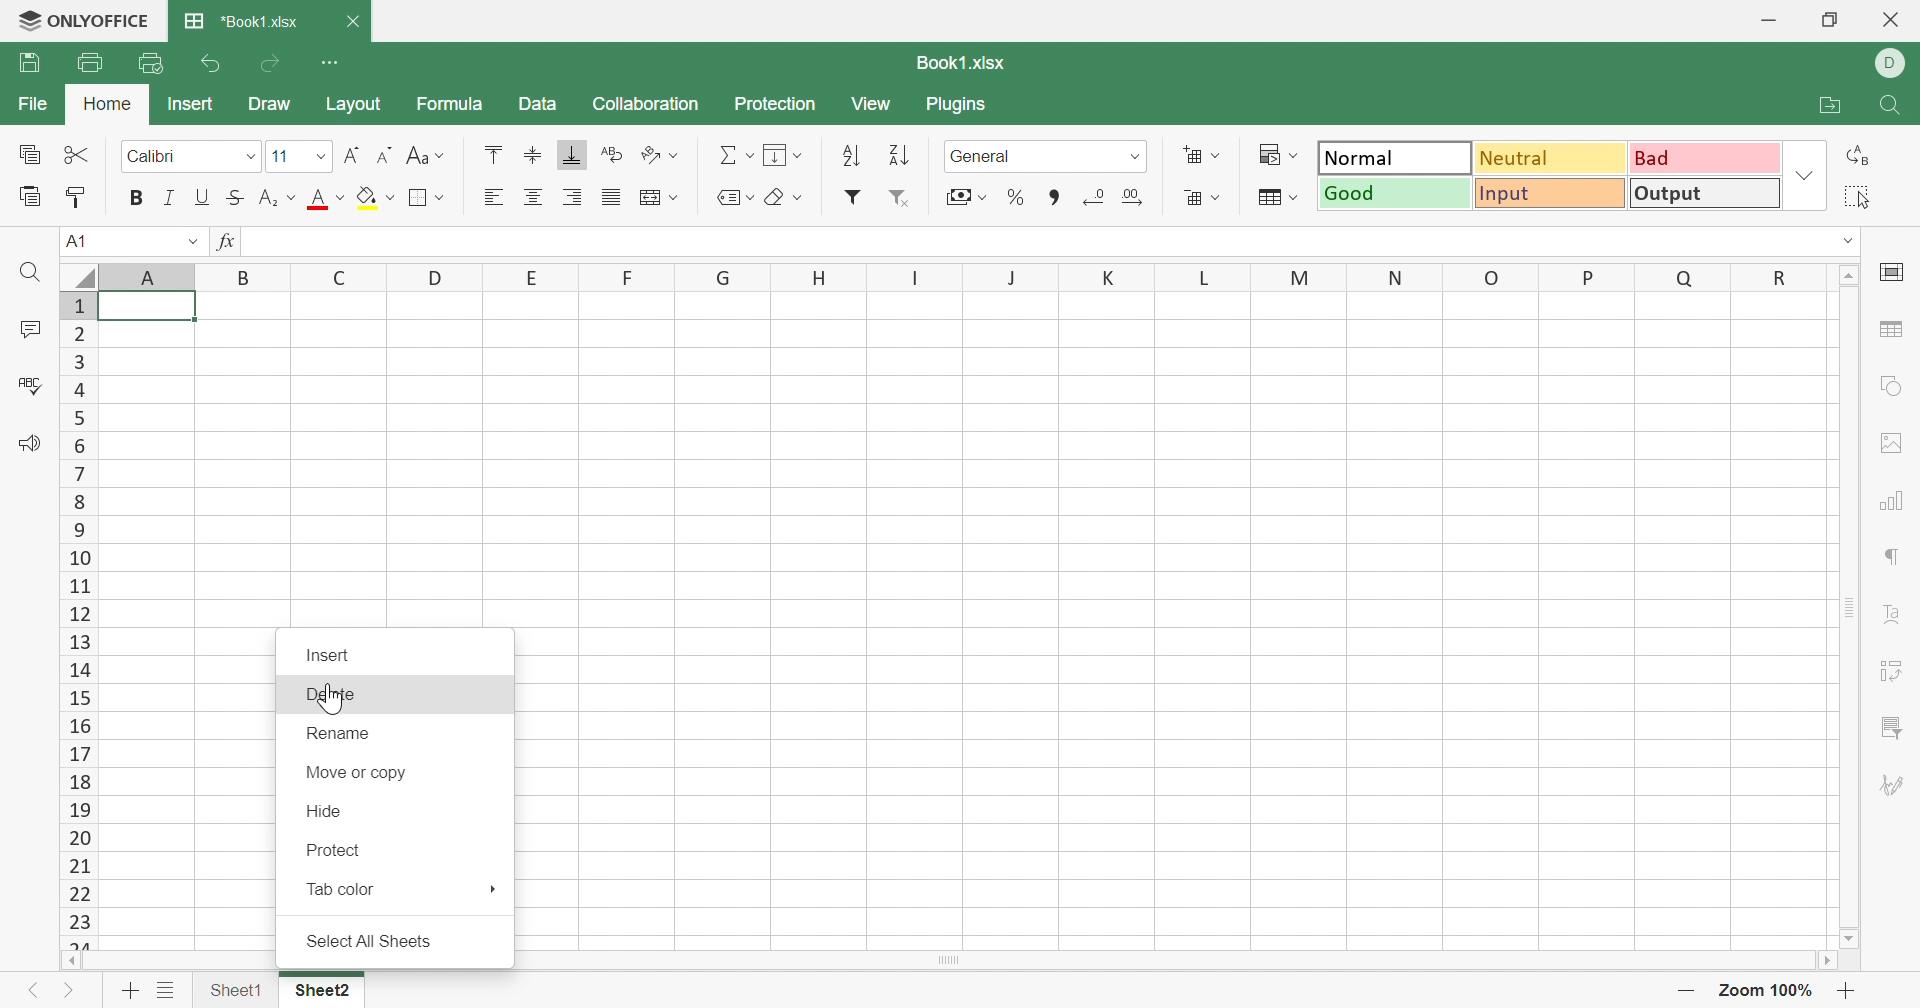 The height and width of the screenshot is (1008, 1920). Describe the element at coordinates (354, 106) in the screenshot. I see `Layout` at that location.